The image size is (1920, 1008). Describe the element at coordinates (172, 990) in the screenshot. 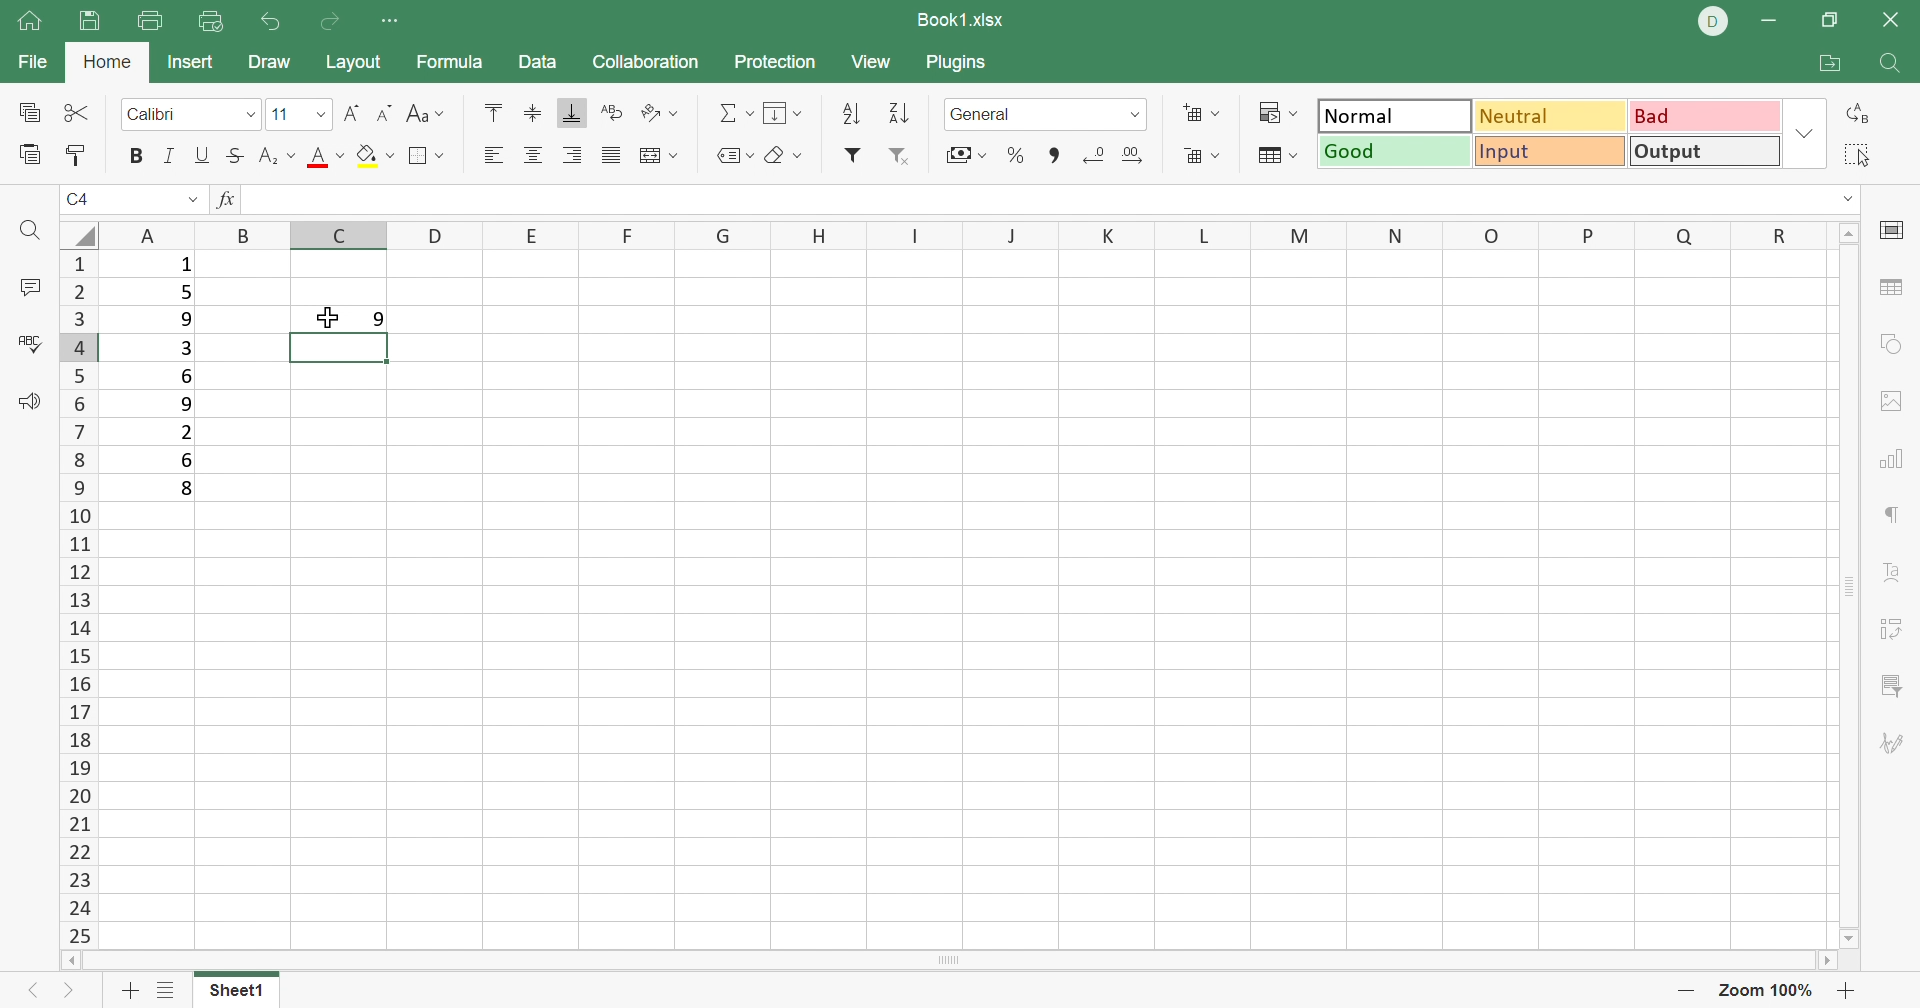

I see `List of sheets` at that location.